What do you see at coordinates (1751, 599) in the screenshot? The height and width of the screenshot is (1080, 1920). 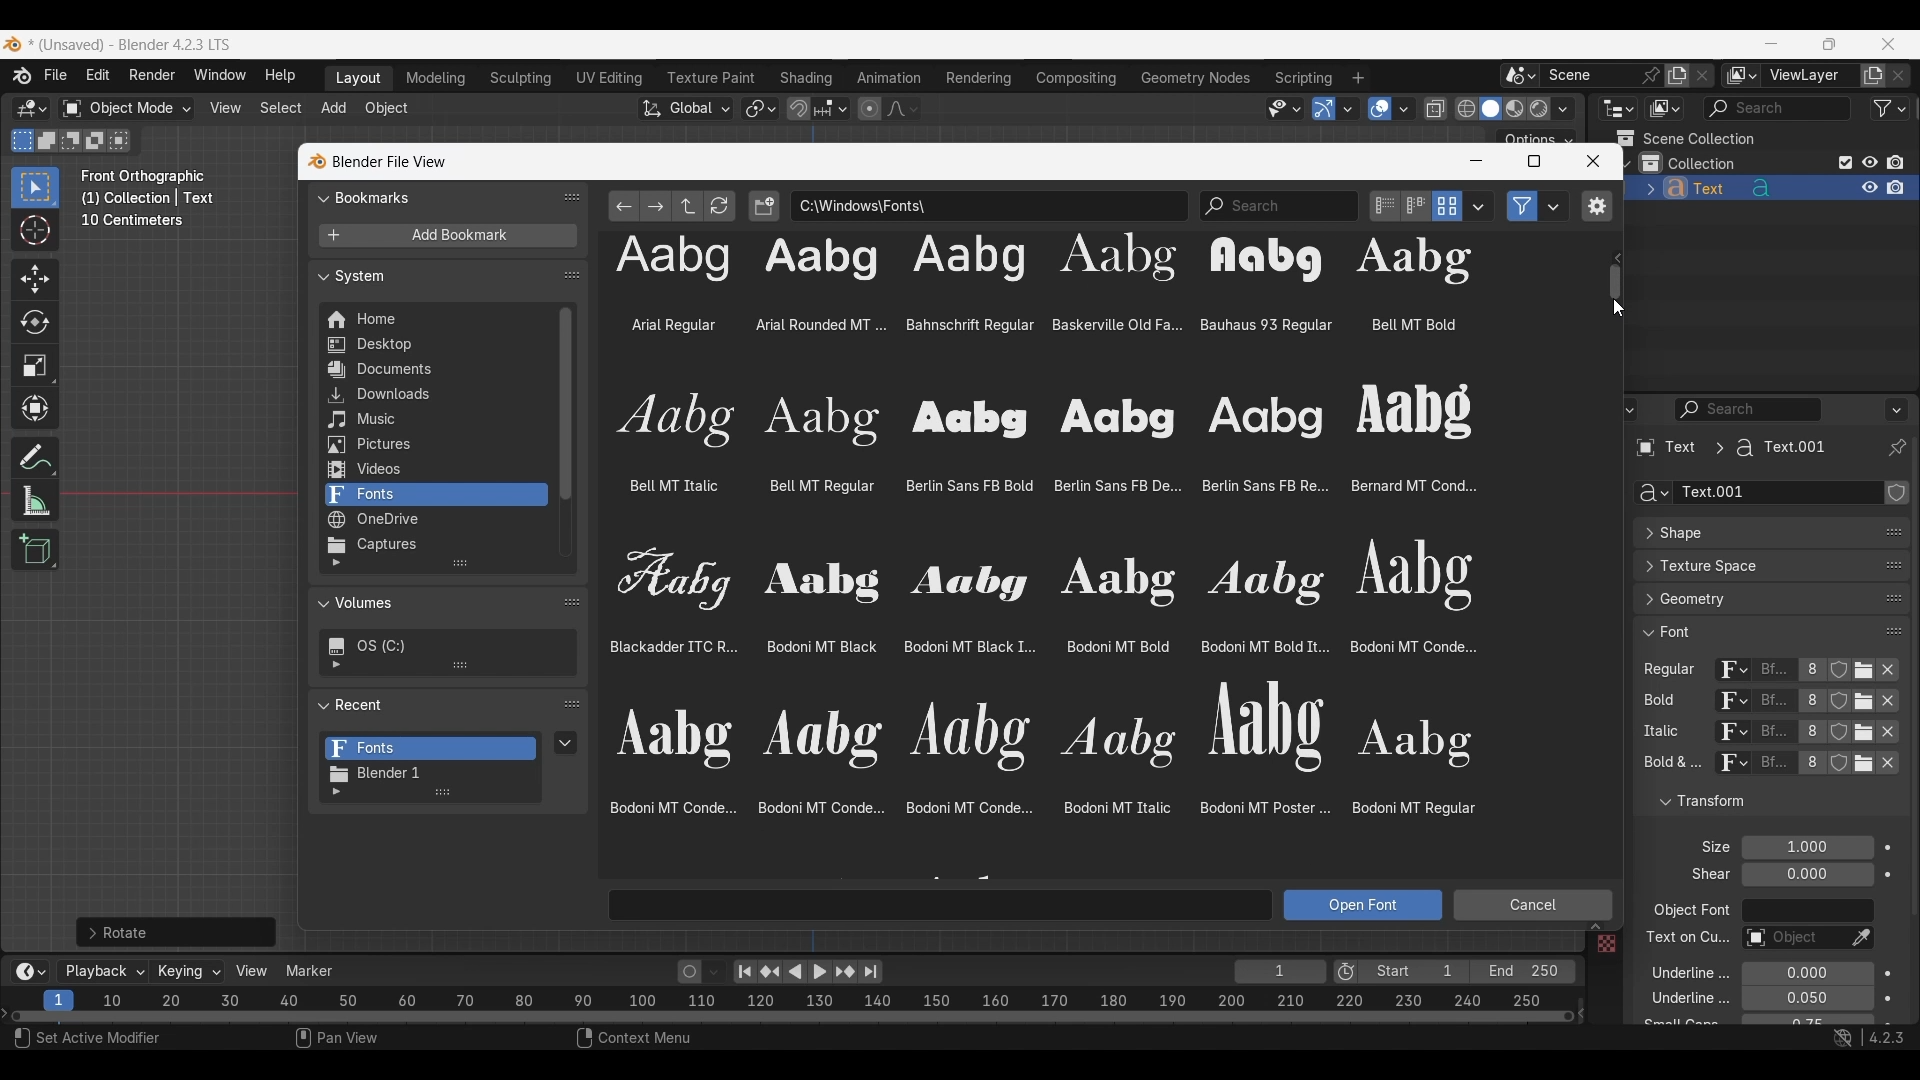 I see `Click to expand Geometry` at bounding box center [1751, 599].